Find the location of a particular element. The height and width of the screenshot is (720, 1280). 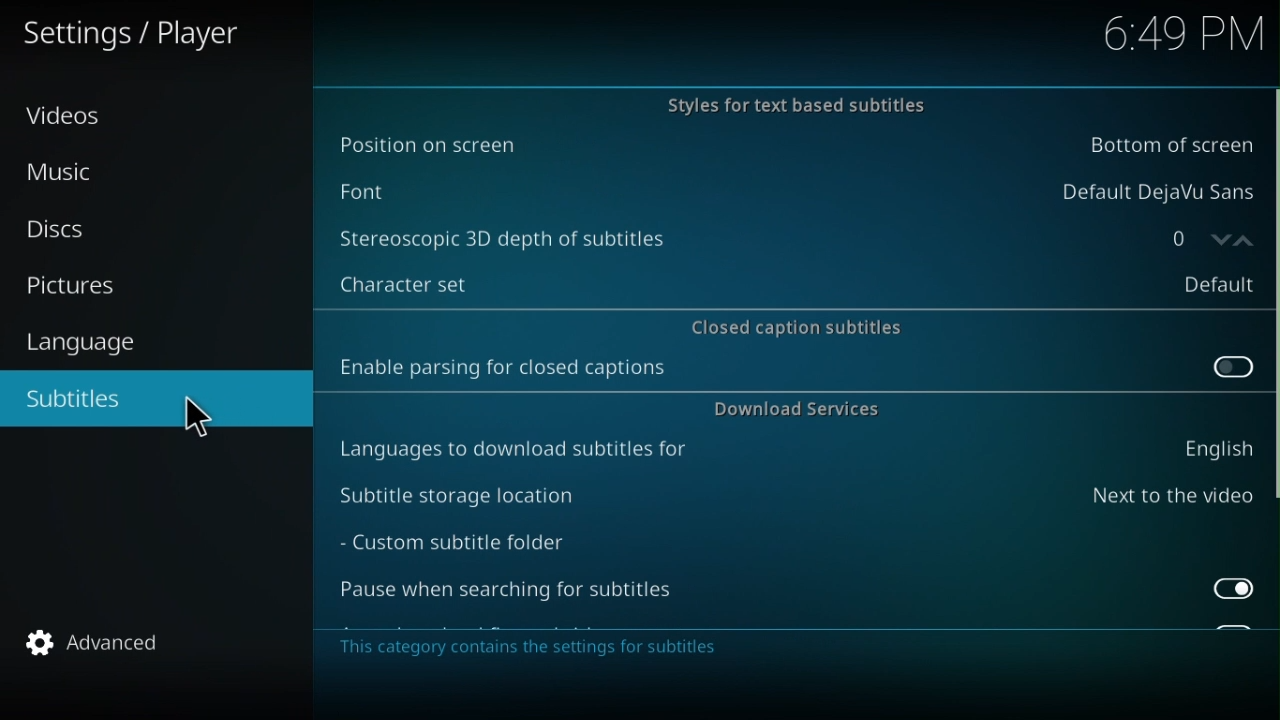

Custom subtitle folder is located at coordinates (479, 545).